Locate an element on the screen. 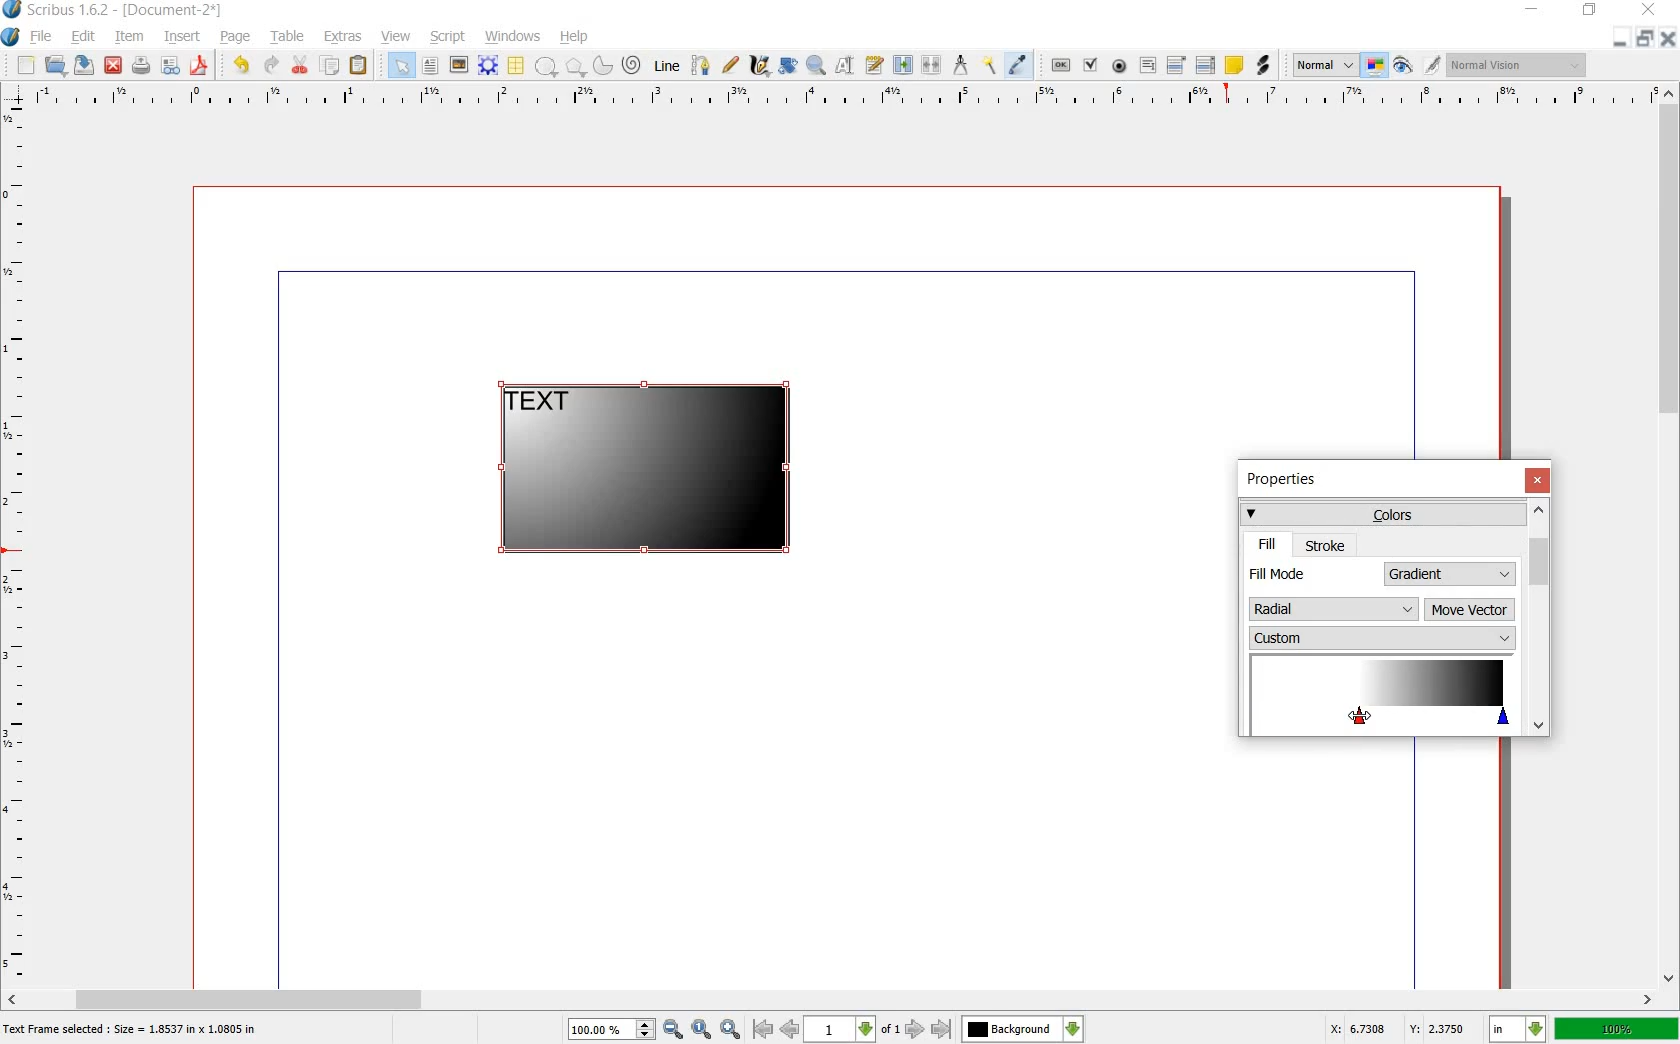  select item is located at coordinates (401, 65).